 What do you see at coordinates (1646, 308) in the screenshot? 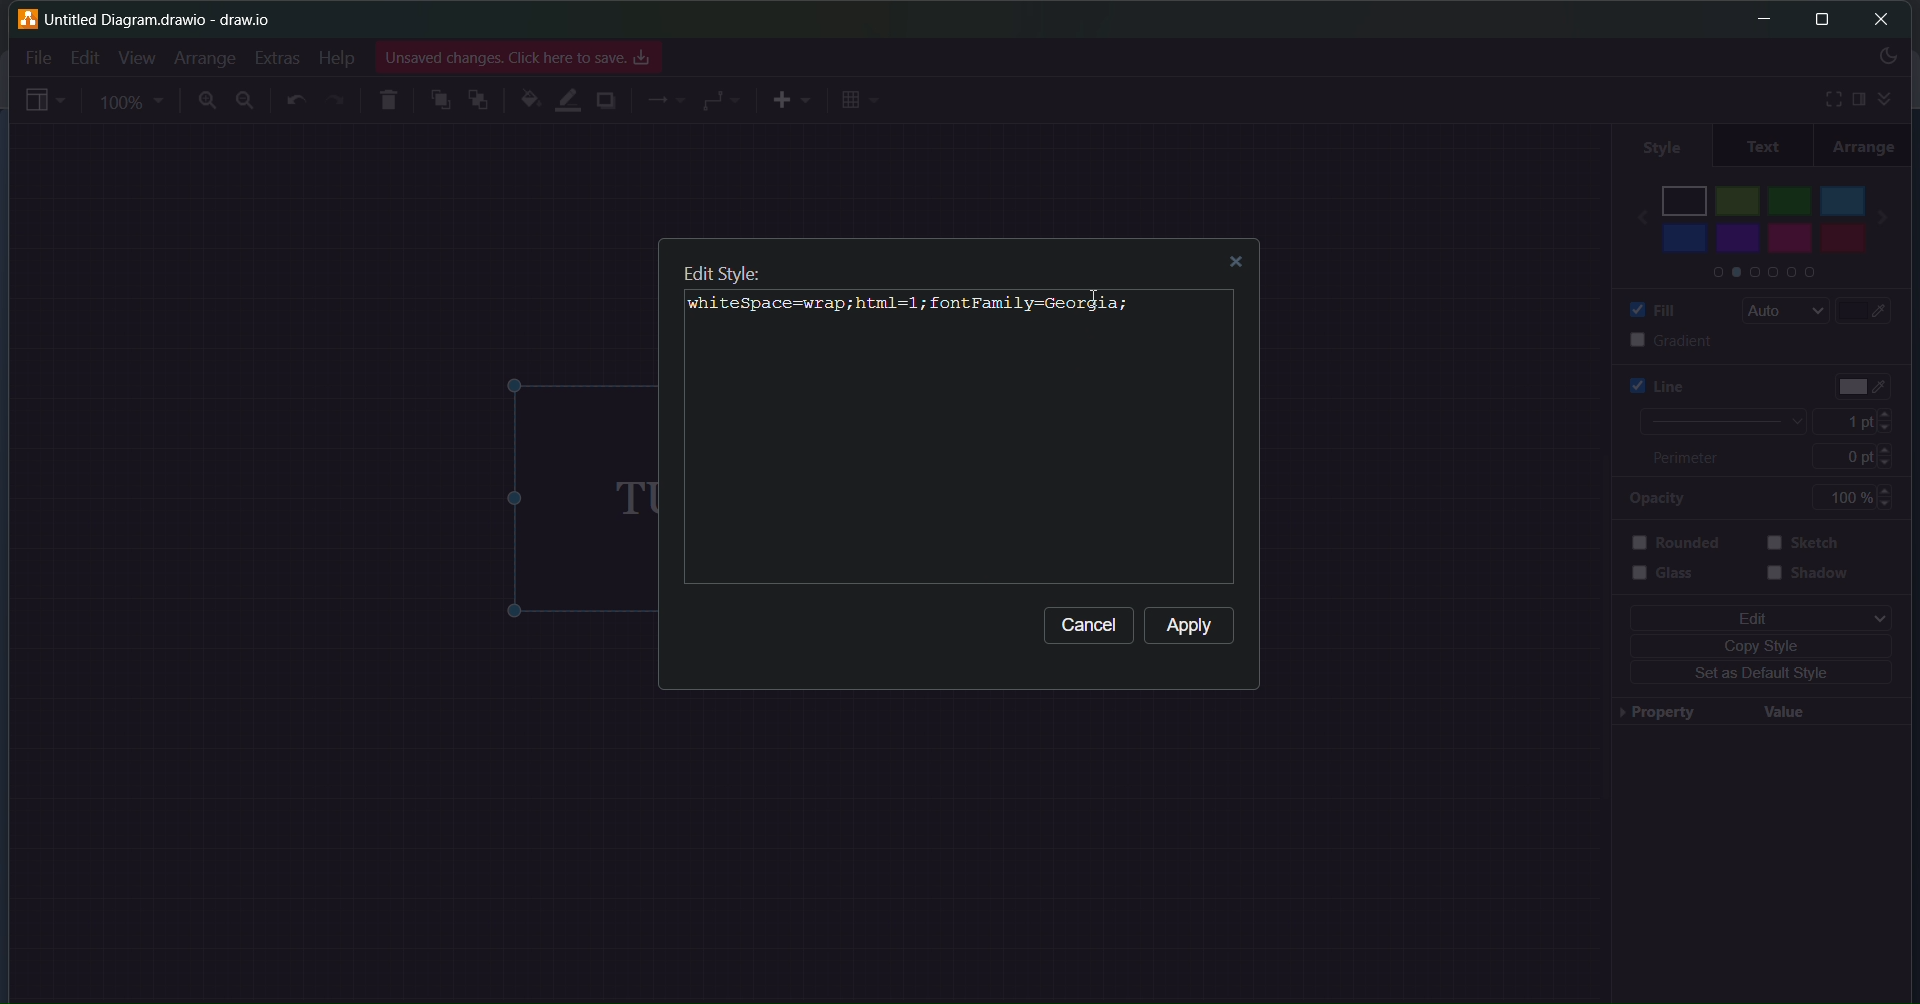
I see `fill` at bounding box center [1646, 308].